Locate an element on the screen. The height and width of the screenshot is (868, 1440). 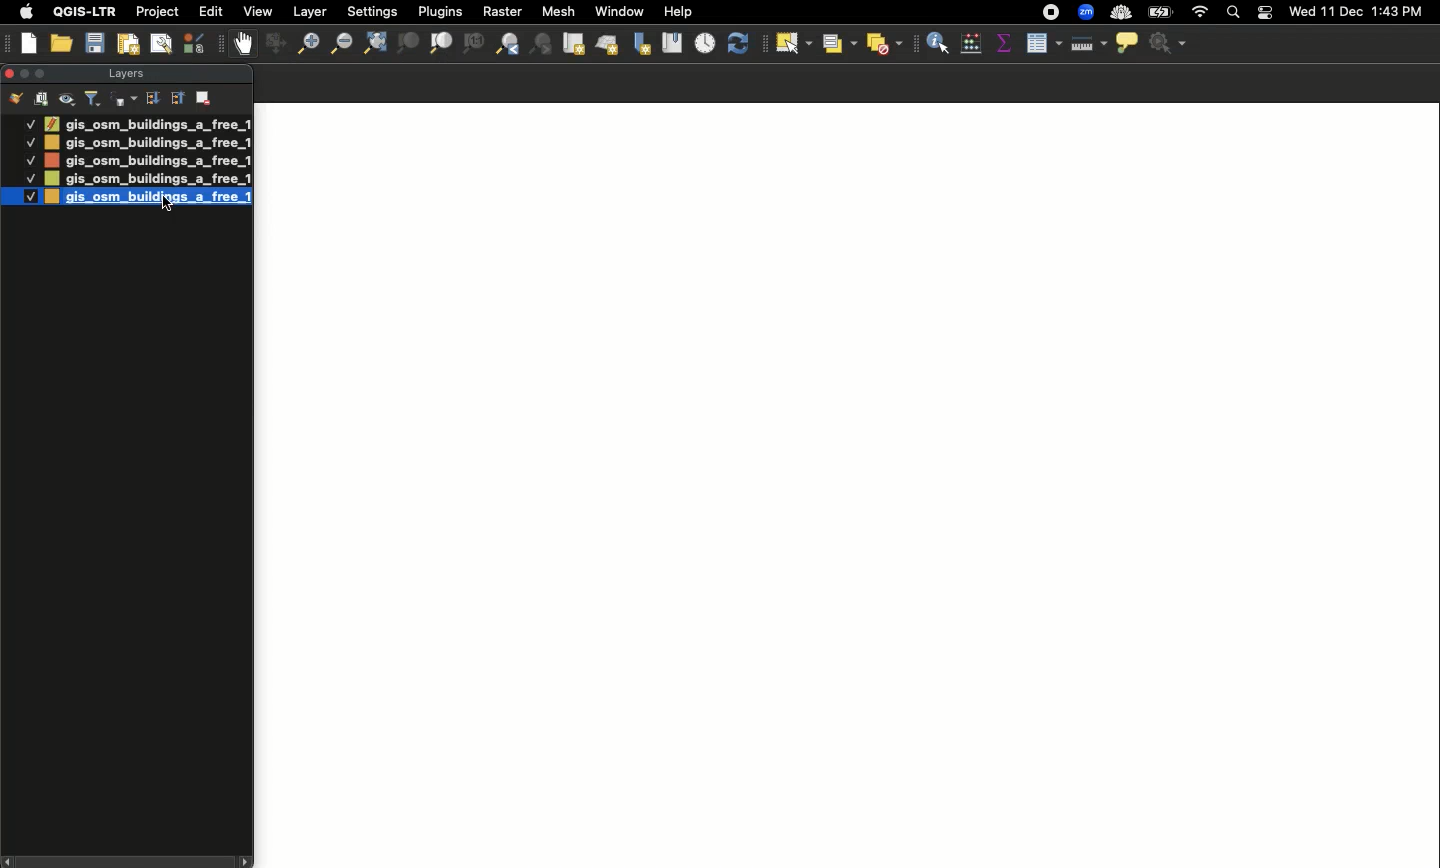
Identify features is located at coordinates (938, 41).